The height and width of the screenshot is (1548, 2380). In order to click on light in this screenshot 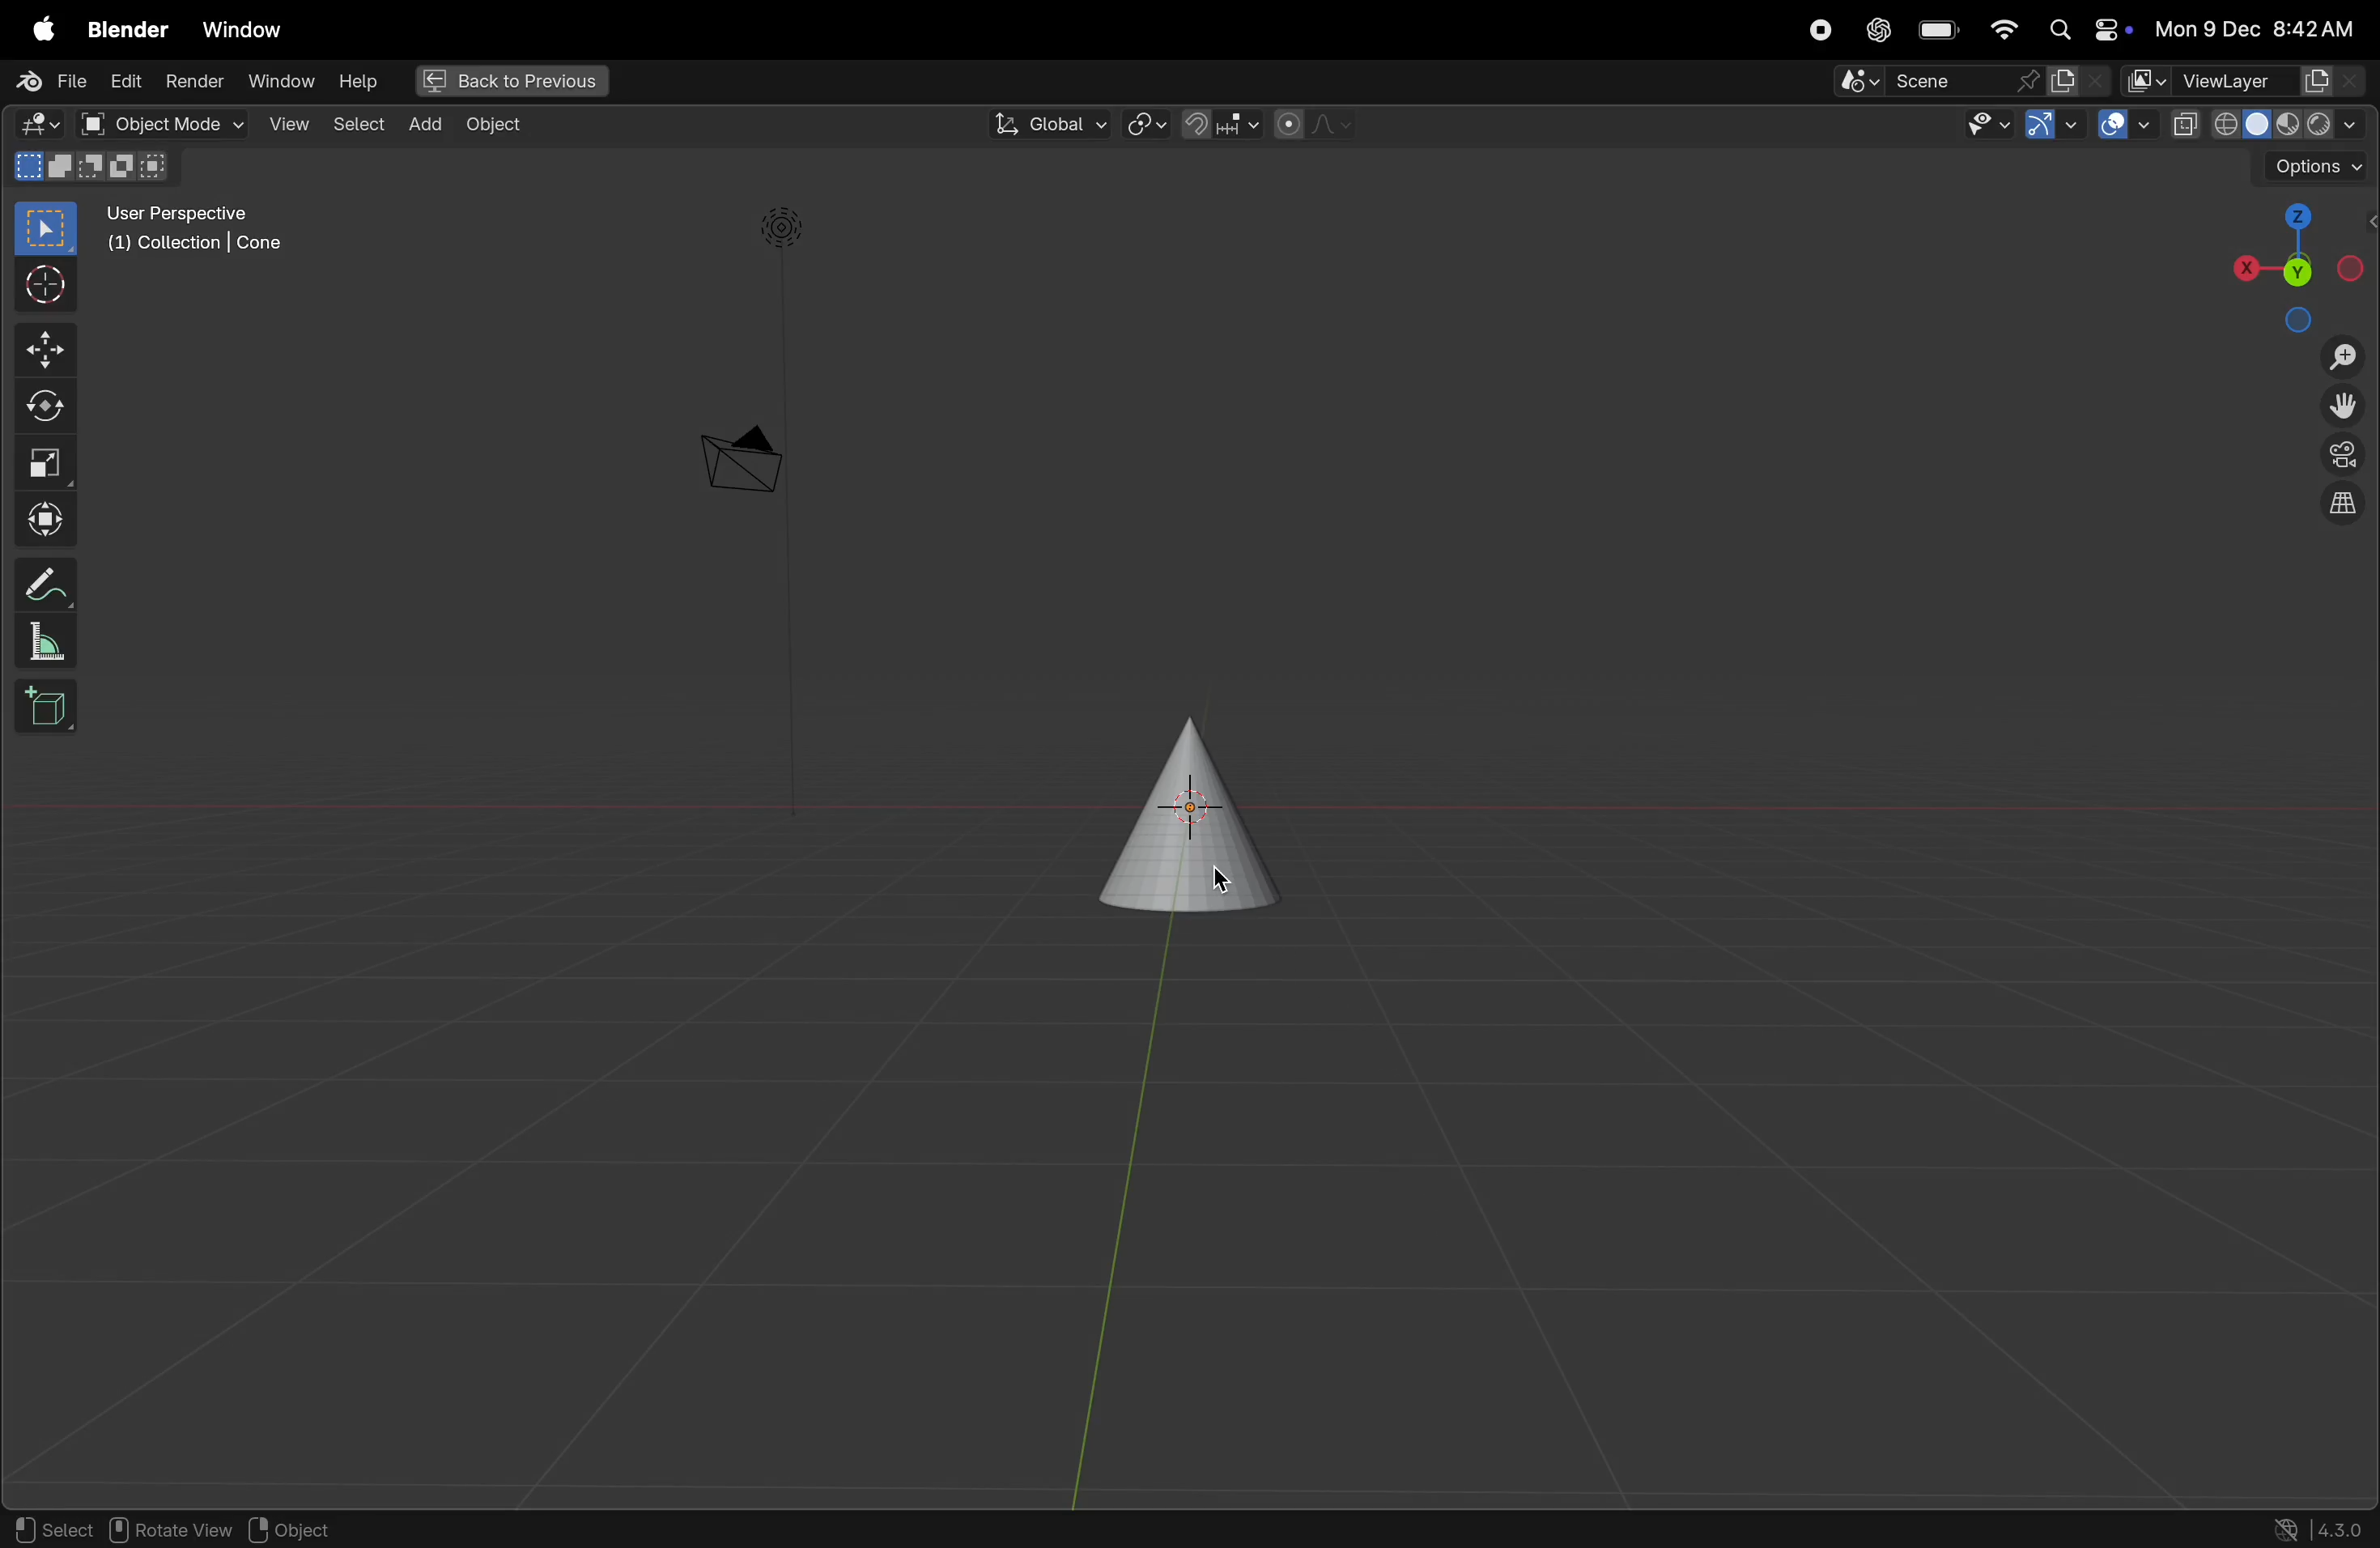, I will do `click(786, 228)`.